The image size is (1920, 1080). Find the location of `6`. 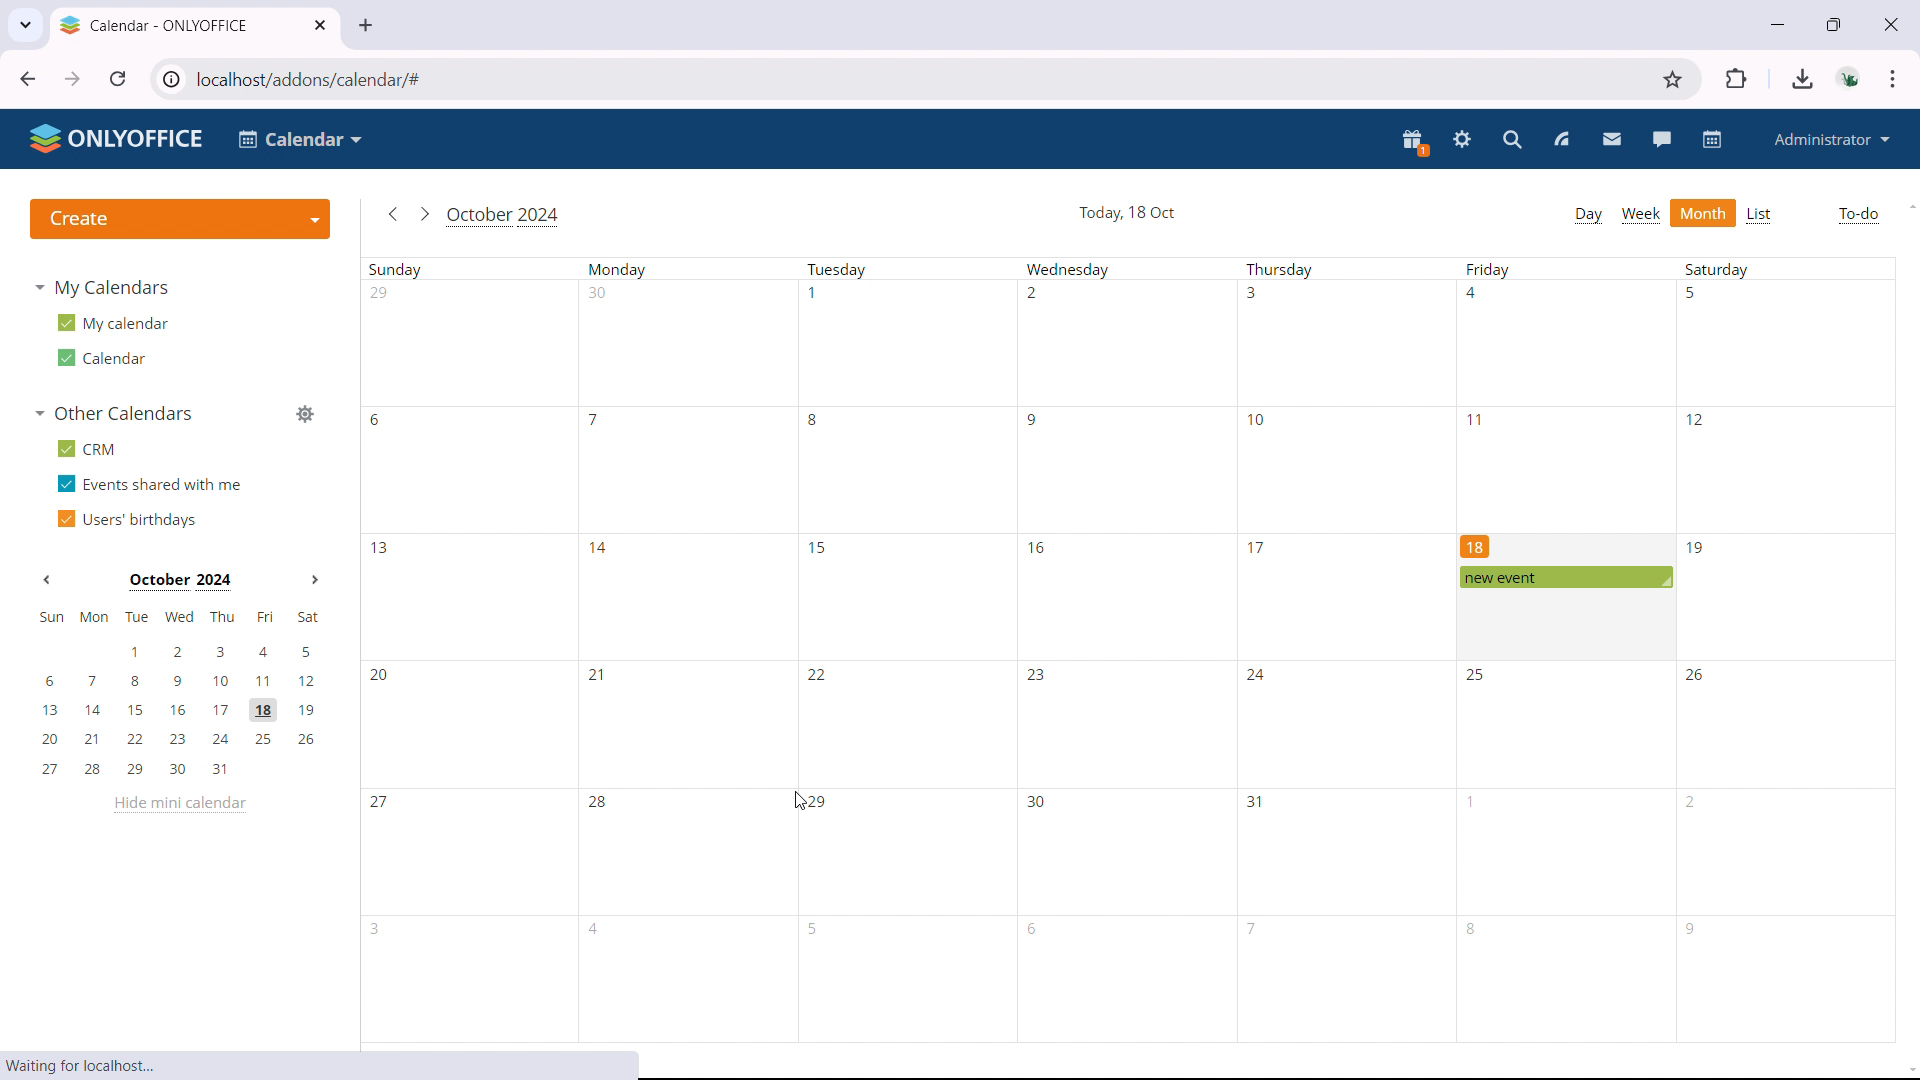

6 is located at coordinates (1037, 930).